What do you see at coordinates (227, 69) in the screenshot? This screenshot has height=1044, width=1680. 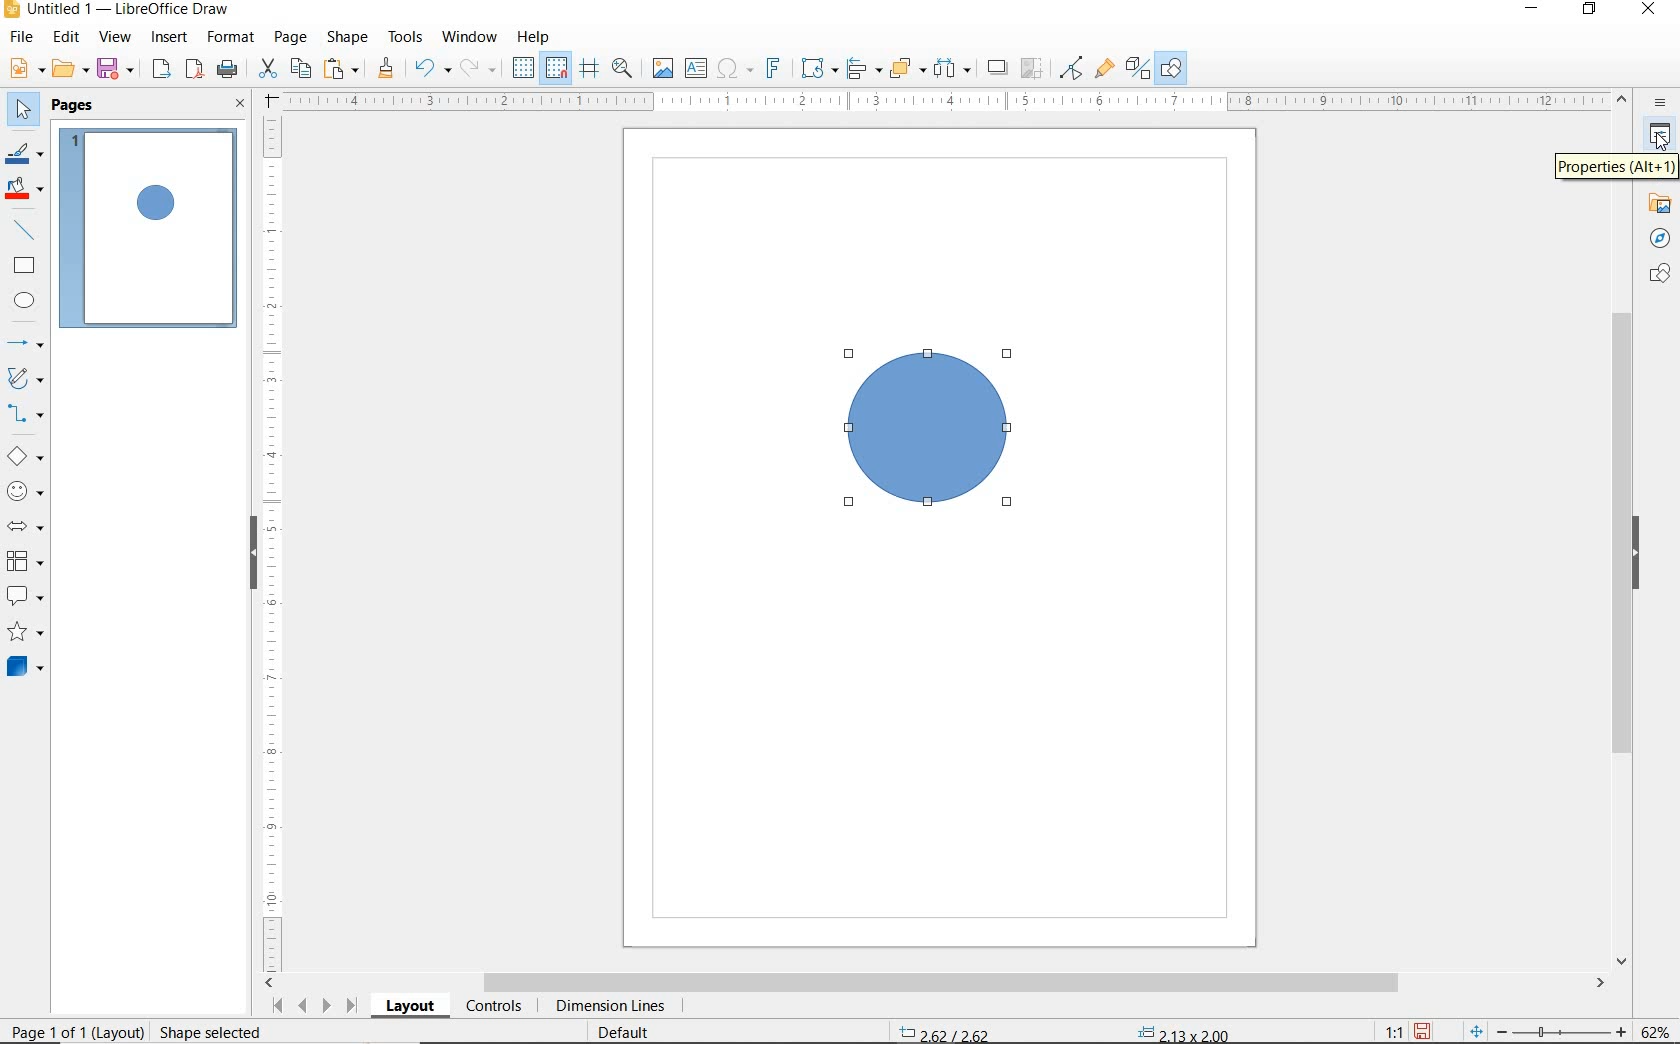 I see `PRINT` at bounding box center [227, 69].